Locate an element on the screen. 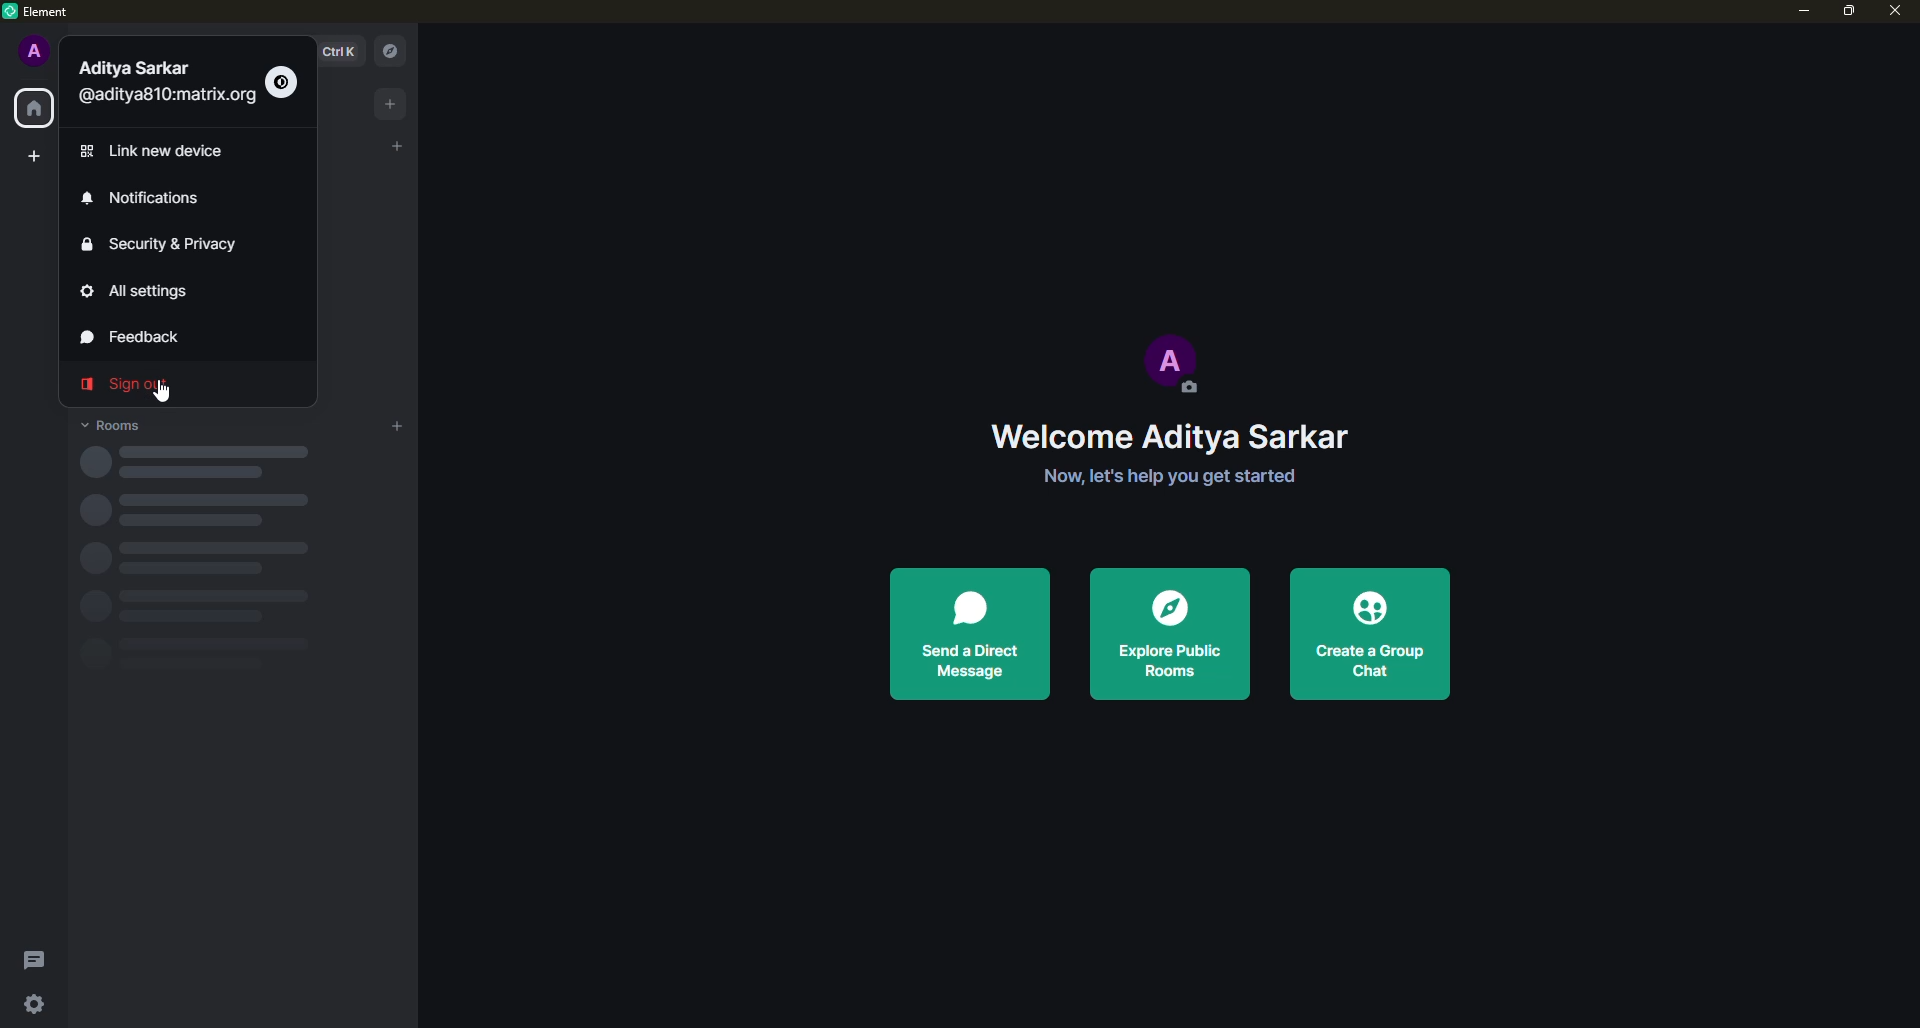 This screenshot has height=1028, width=1920. close is located at coordinates (1900, 12).